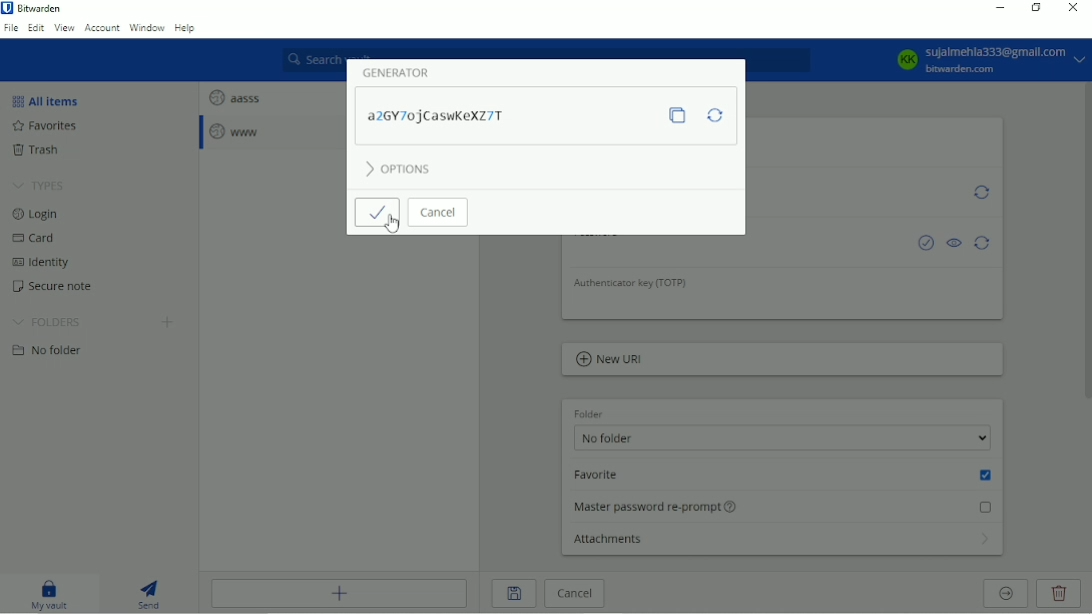 The height and width of the screenshot is (614, 1092). What do you see at coordinates (46, 322) in the screenshot?
I see `Folders` at bounding box center [46, 322].